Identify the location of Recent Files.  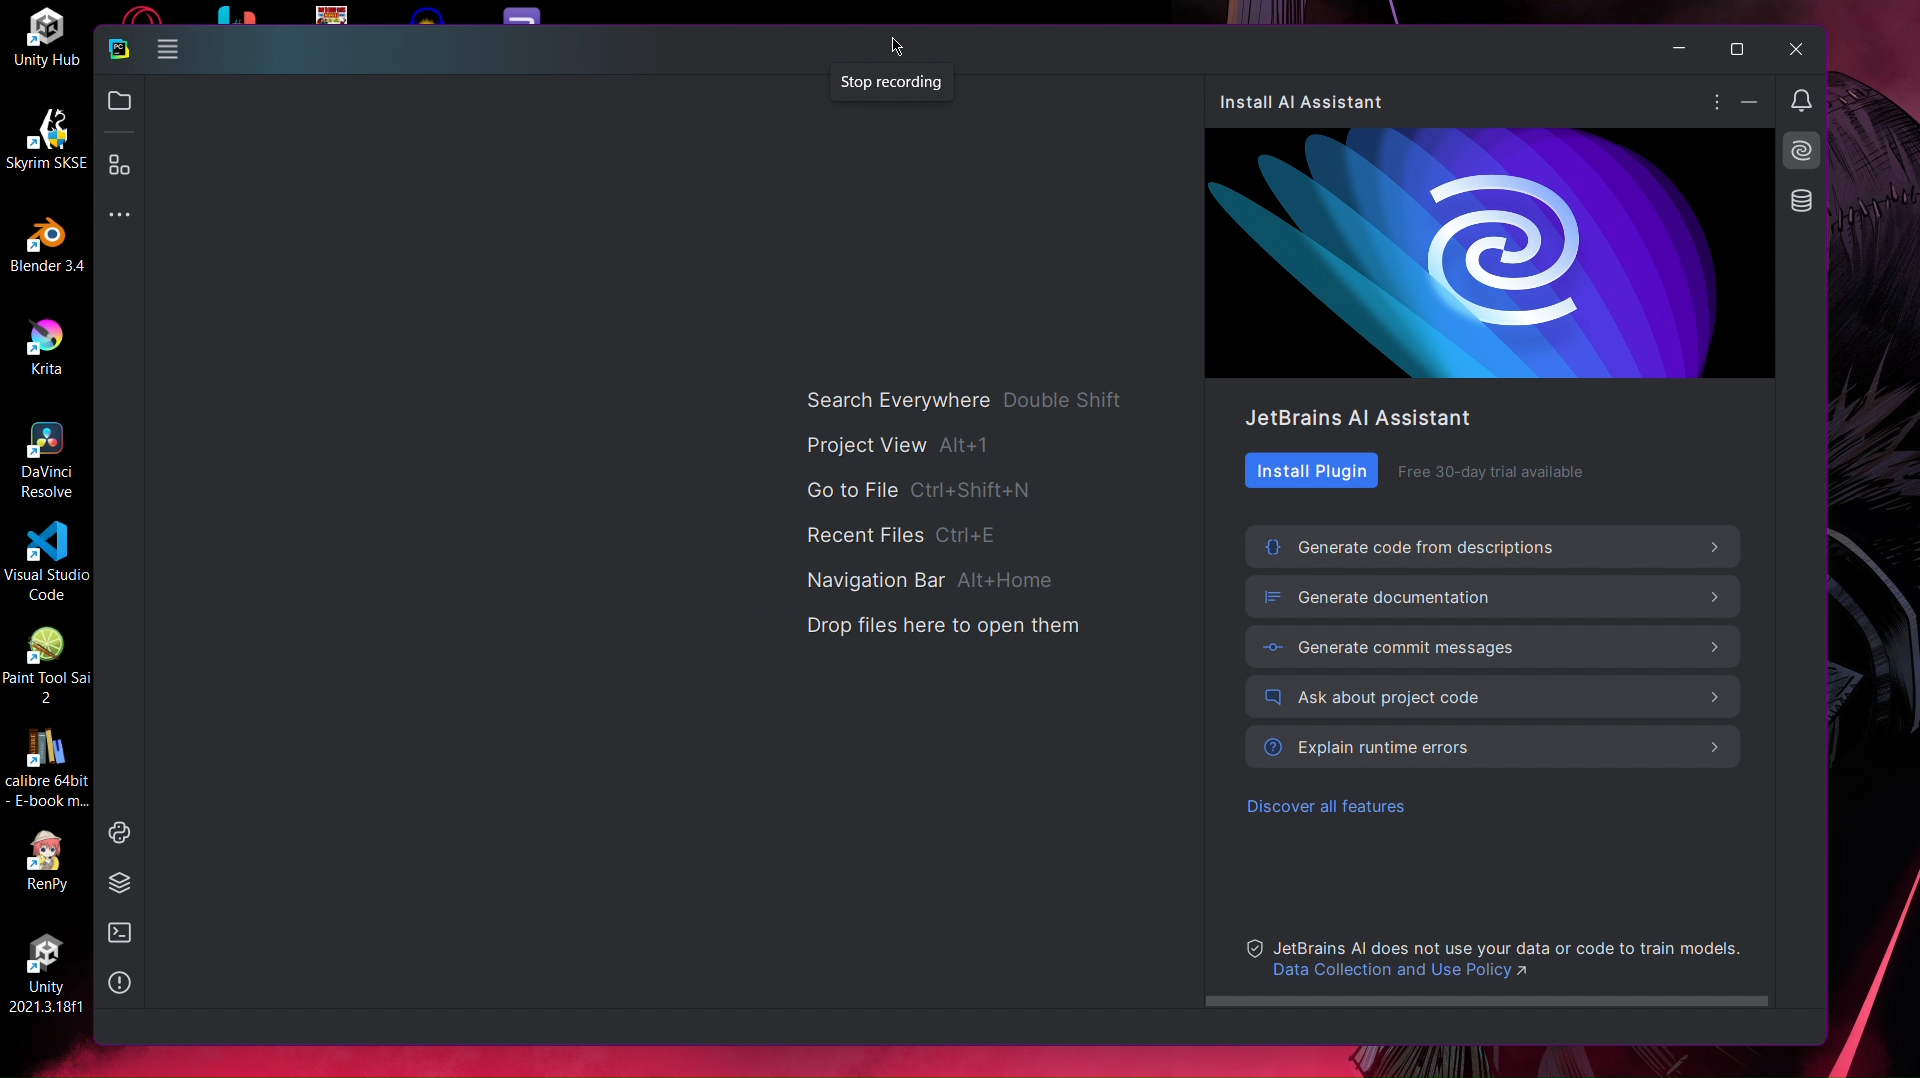
(907, 533).